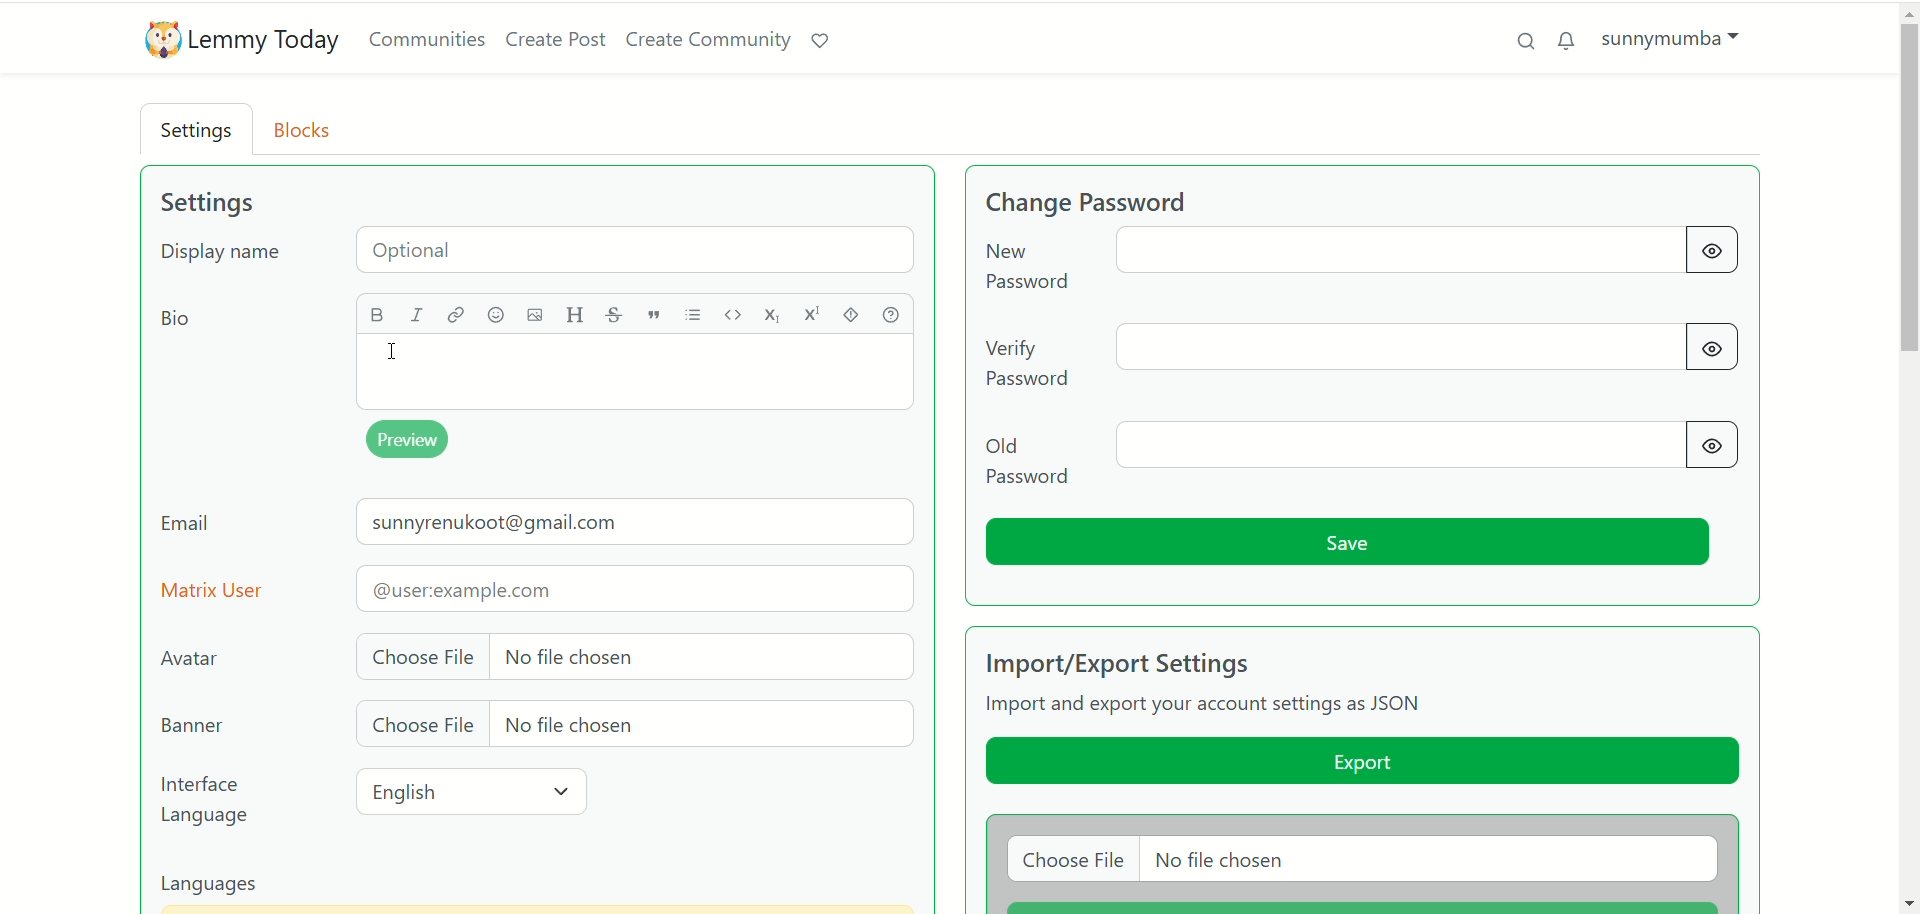  What do you see at coordinates (379, 313) in the screenshot?
I see `bold` at bounding box center [379, 313].